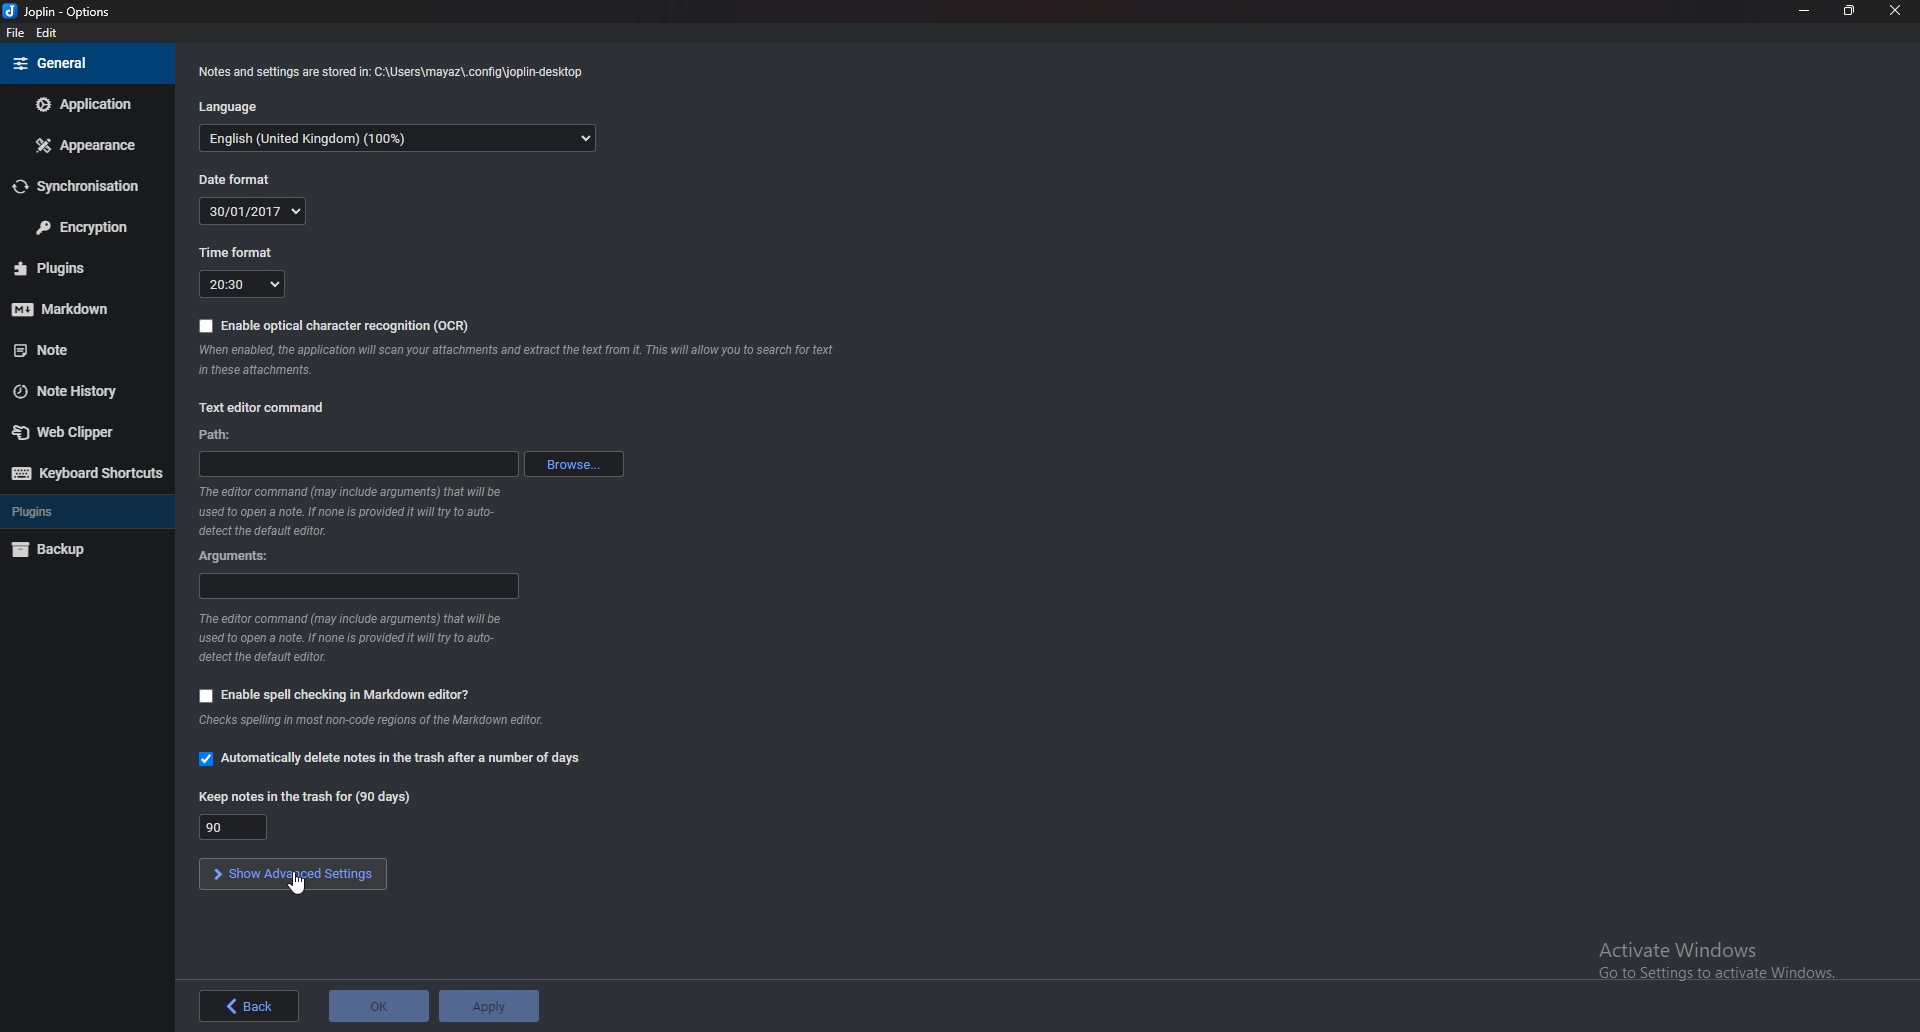  What do you see at coordinates (276, 405) in the screenshot?
I see `Text editor command` at bounding box center [276, 405].